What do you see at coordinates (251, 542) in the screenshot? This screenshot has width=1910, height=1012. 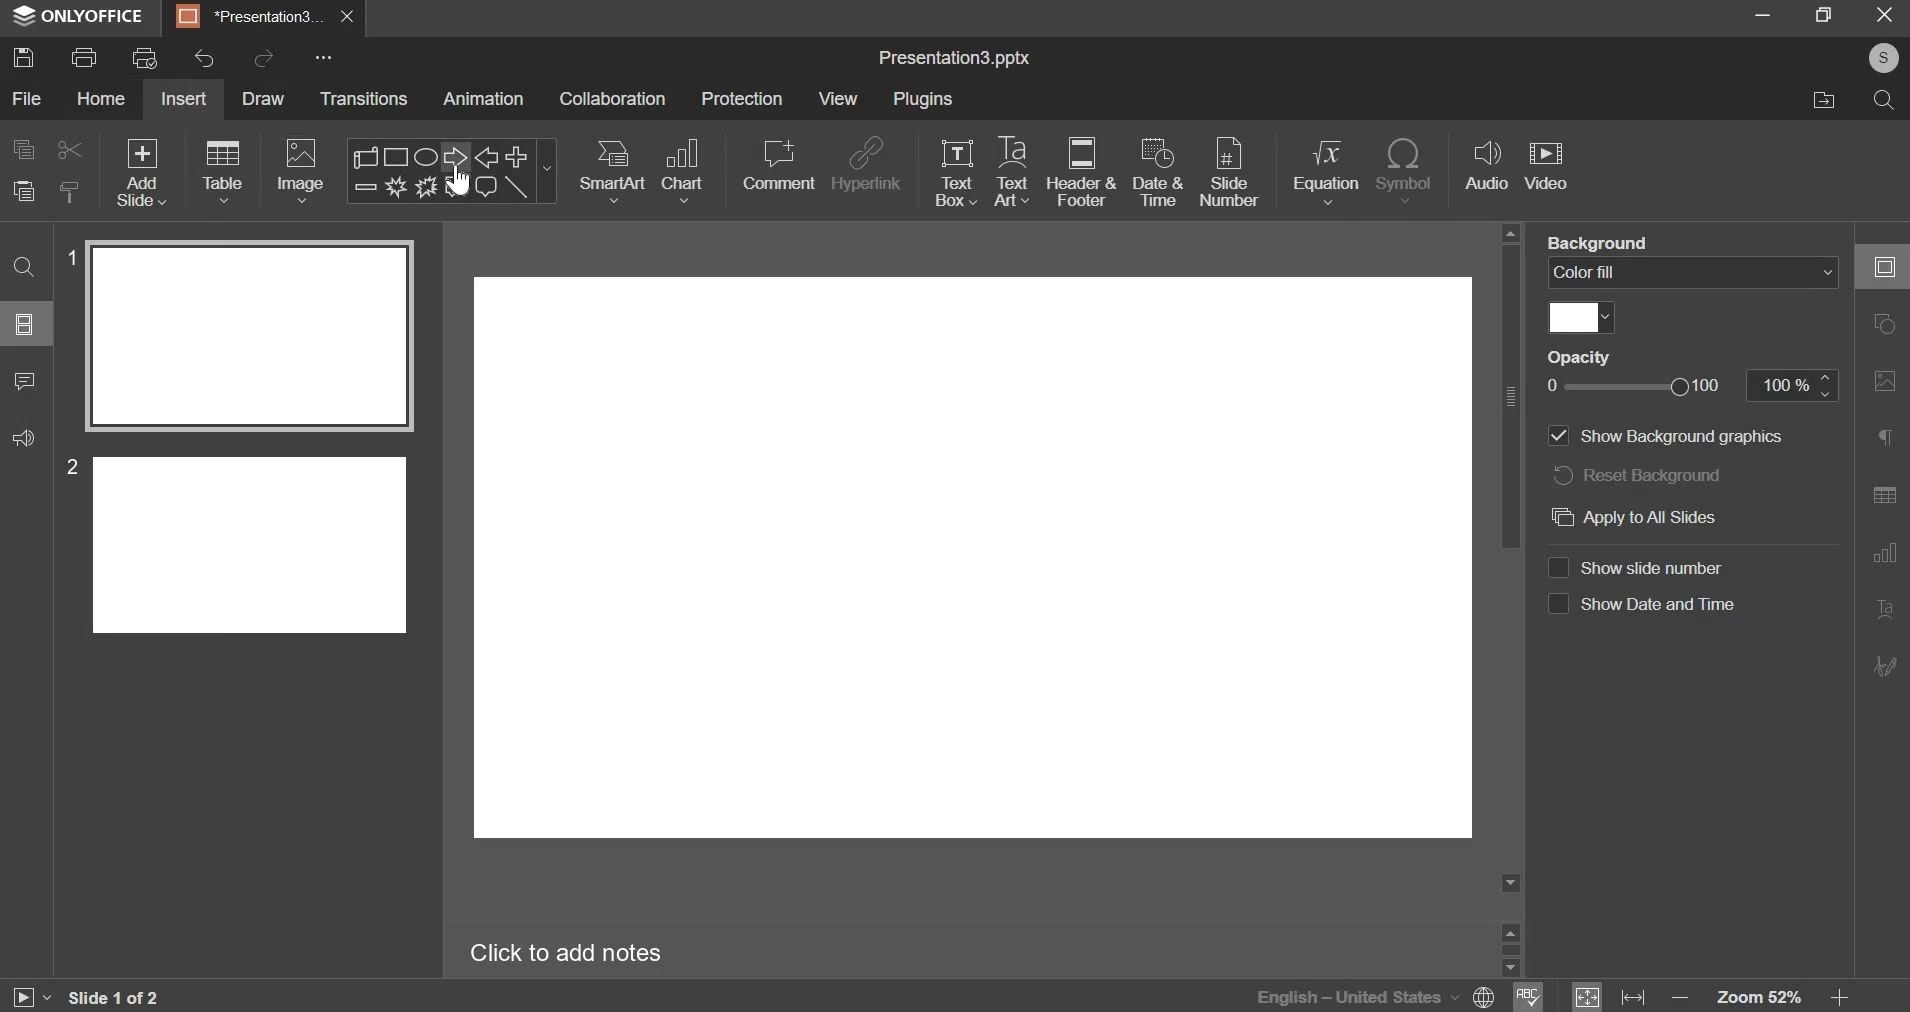 I see `slide 2 preview` at bounding box center [251, 542].